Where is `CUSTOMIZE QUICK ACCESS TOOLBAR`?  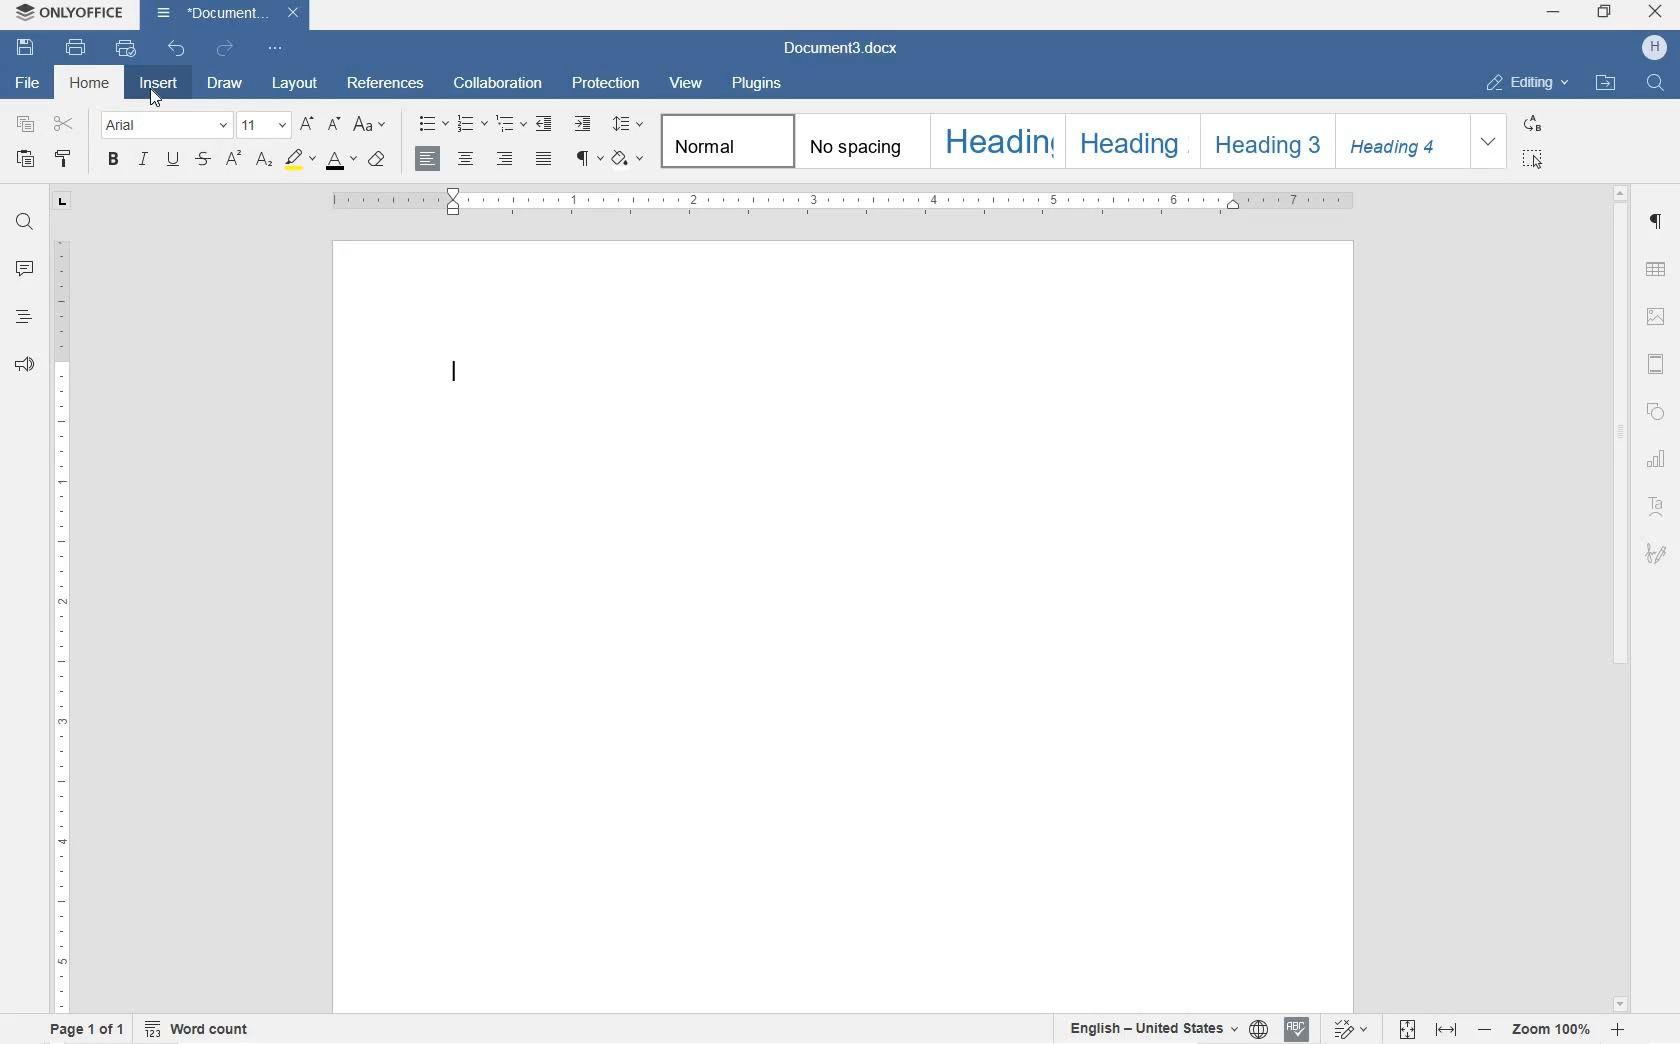
CUSTOMIZE QUICK ACCESS TOOLBAR is located at coordinates (273, 48).